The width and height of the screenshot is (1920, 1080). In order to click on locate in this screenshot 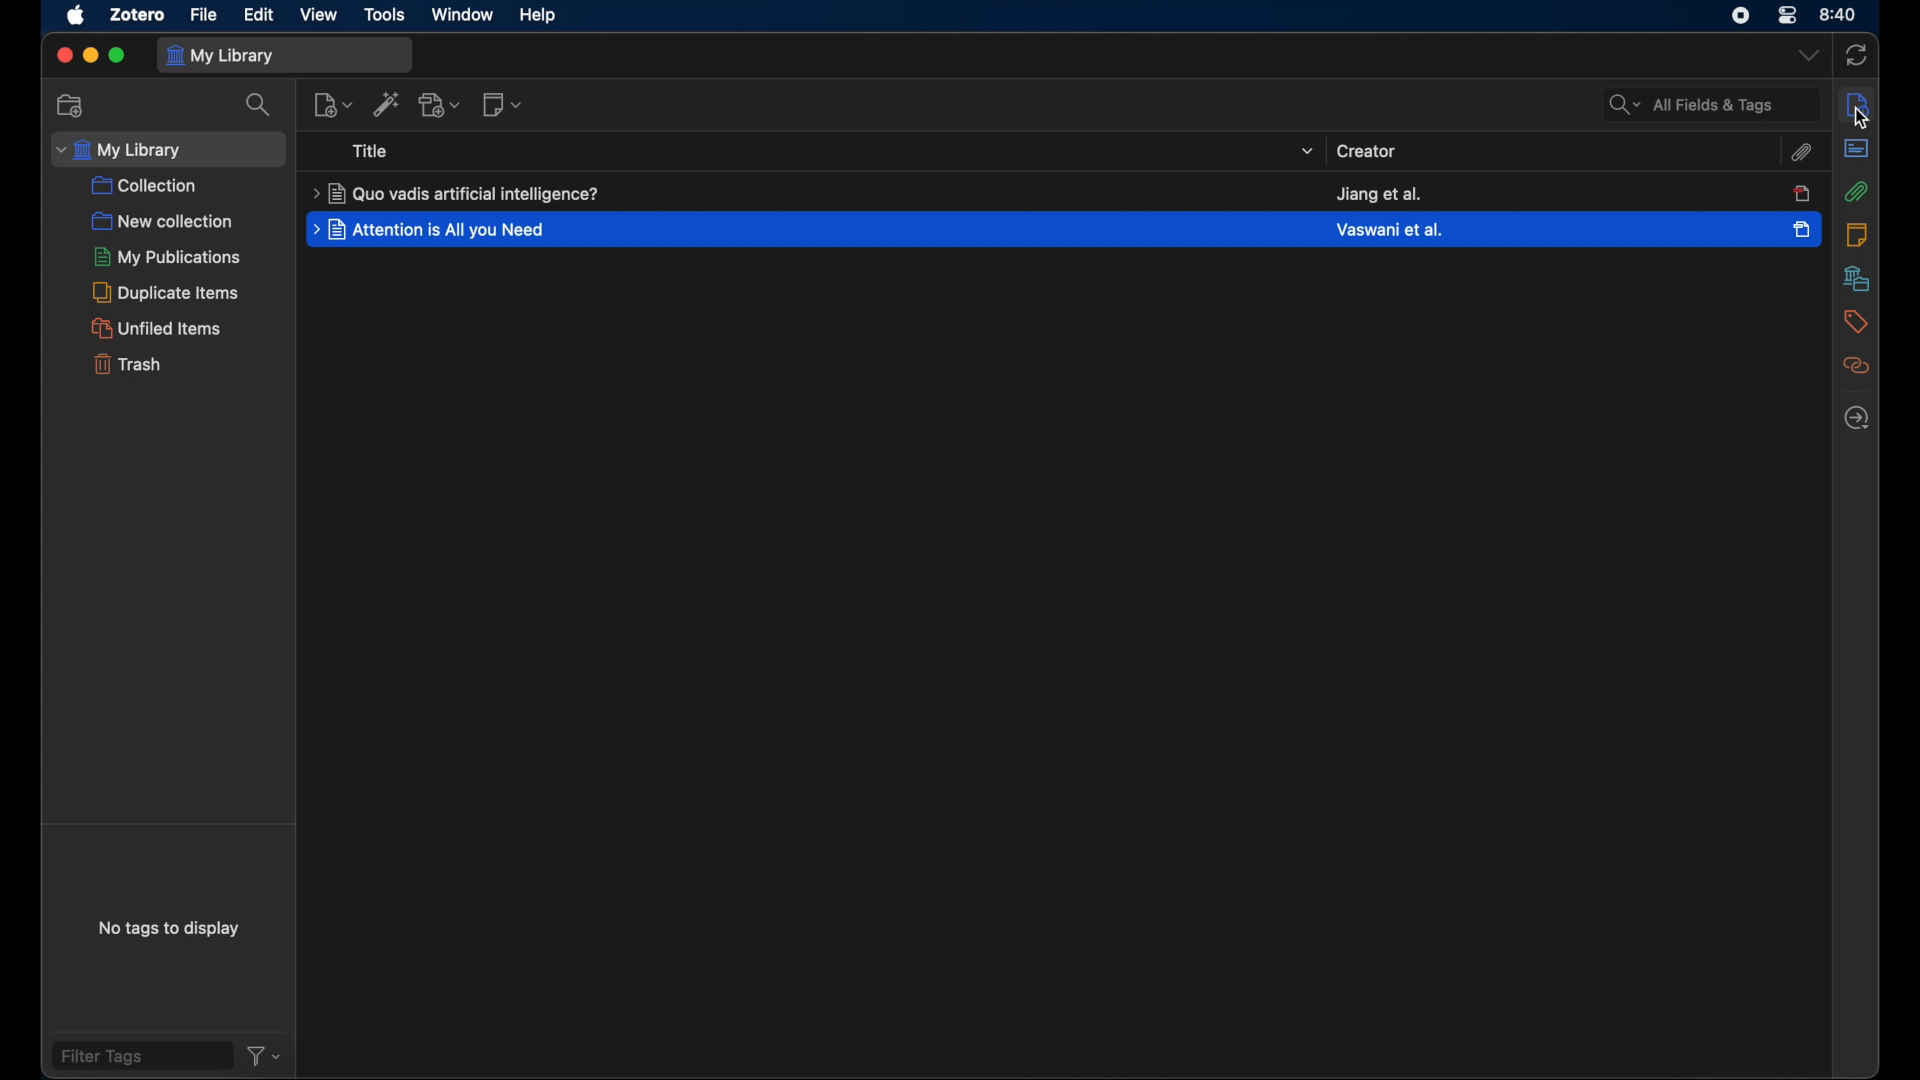, I will do `click(1857, 418)`.